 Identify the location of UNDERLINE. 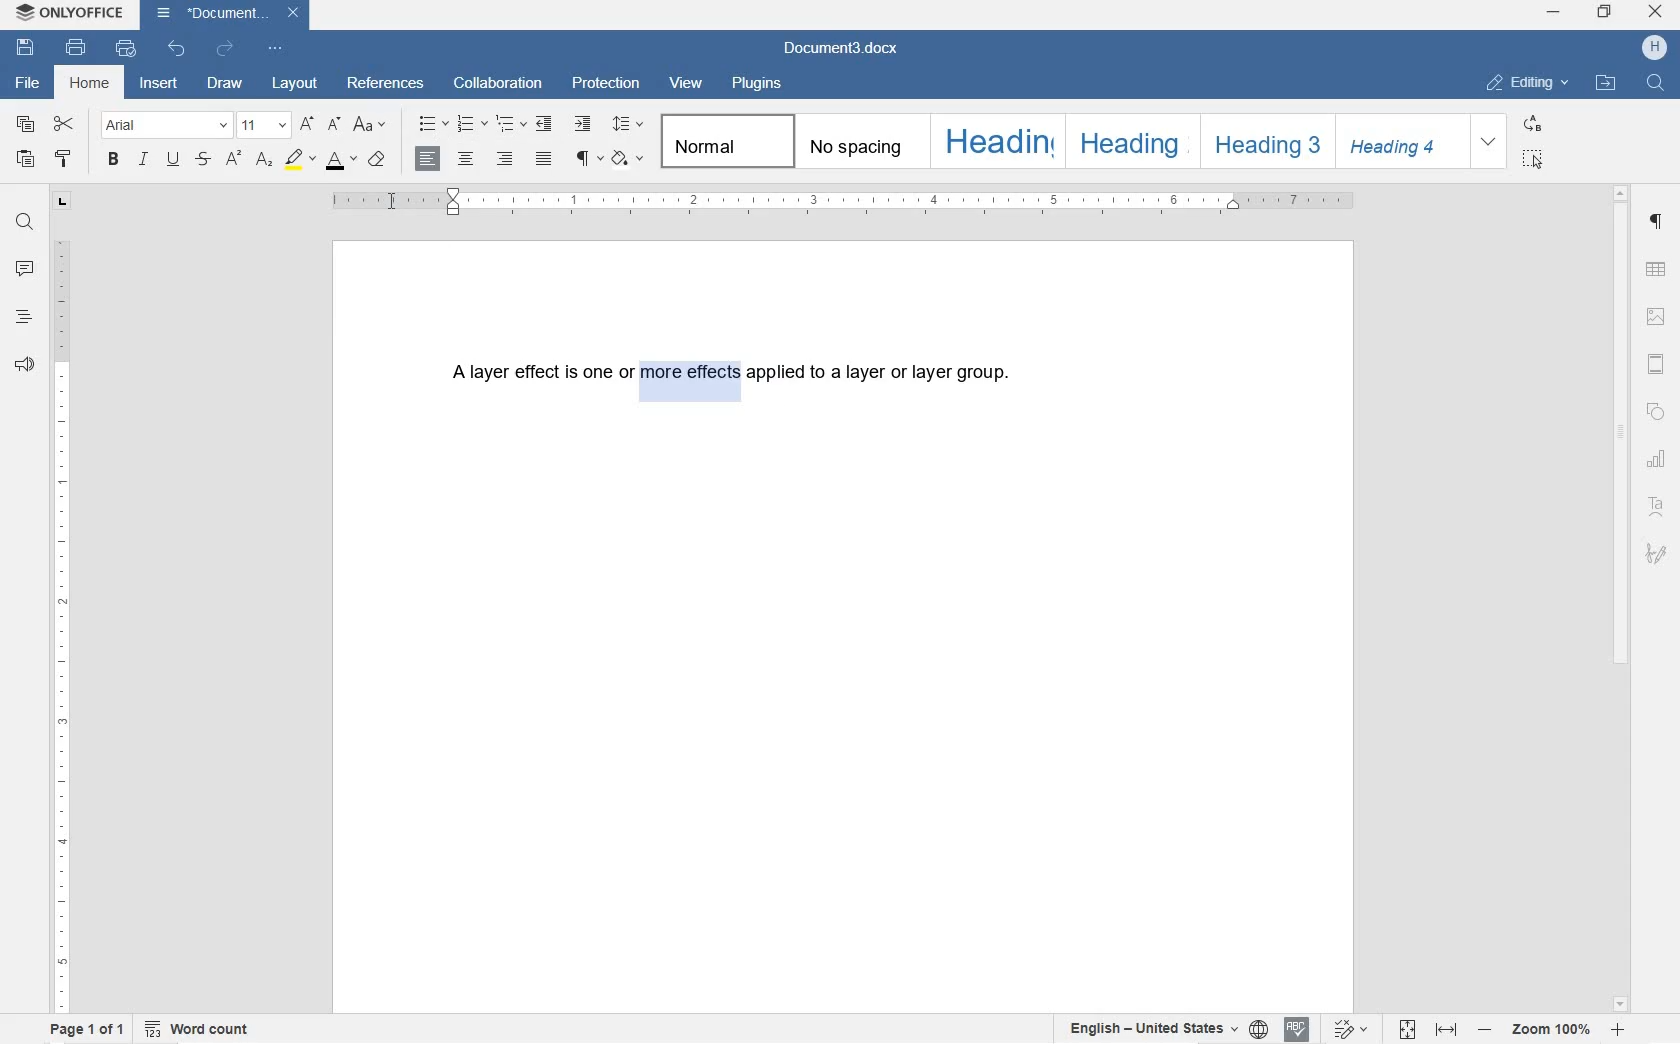
(173, 160).